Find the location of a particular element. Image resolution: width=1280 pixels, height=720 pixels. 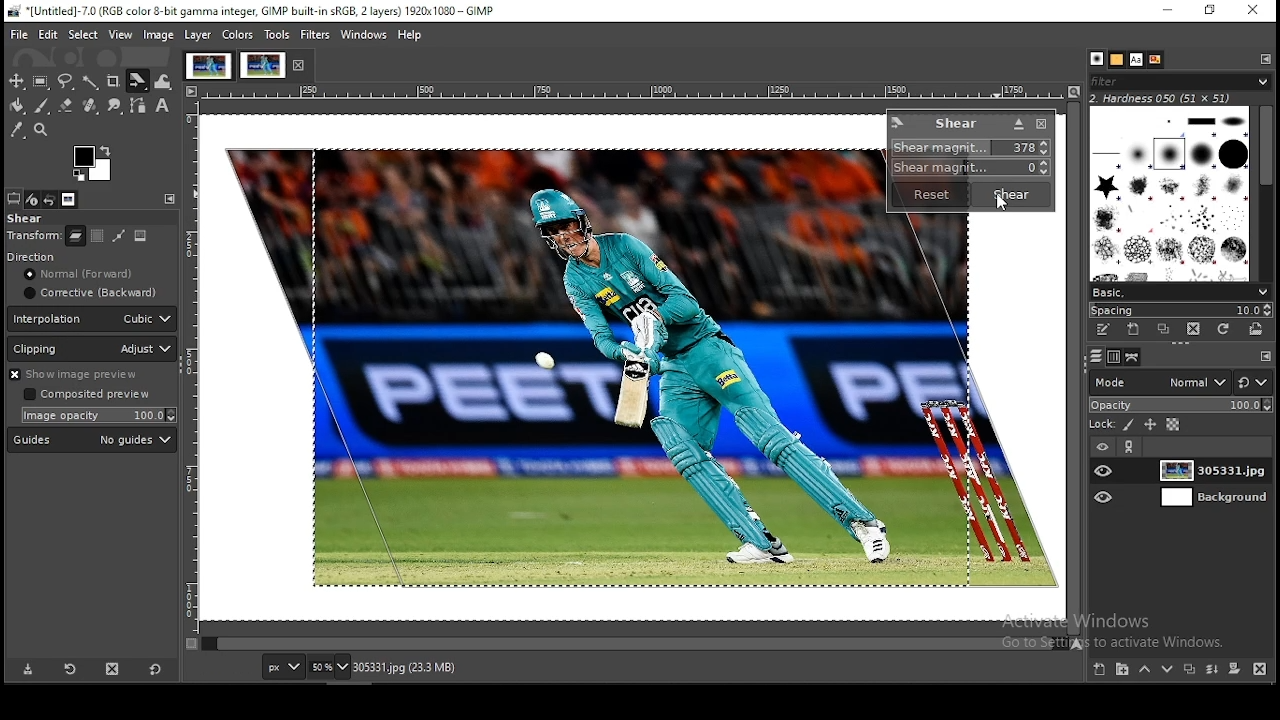

colors is located at coordinates (238, 35).